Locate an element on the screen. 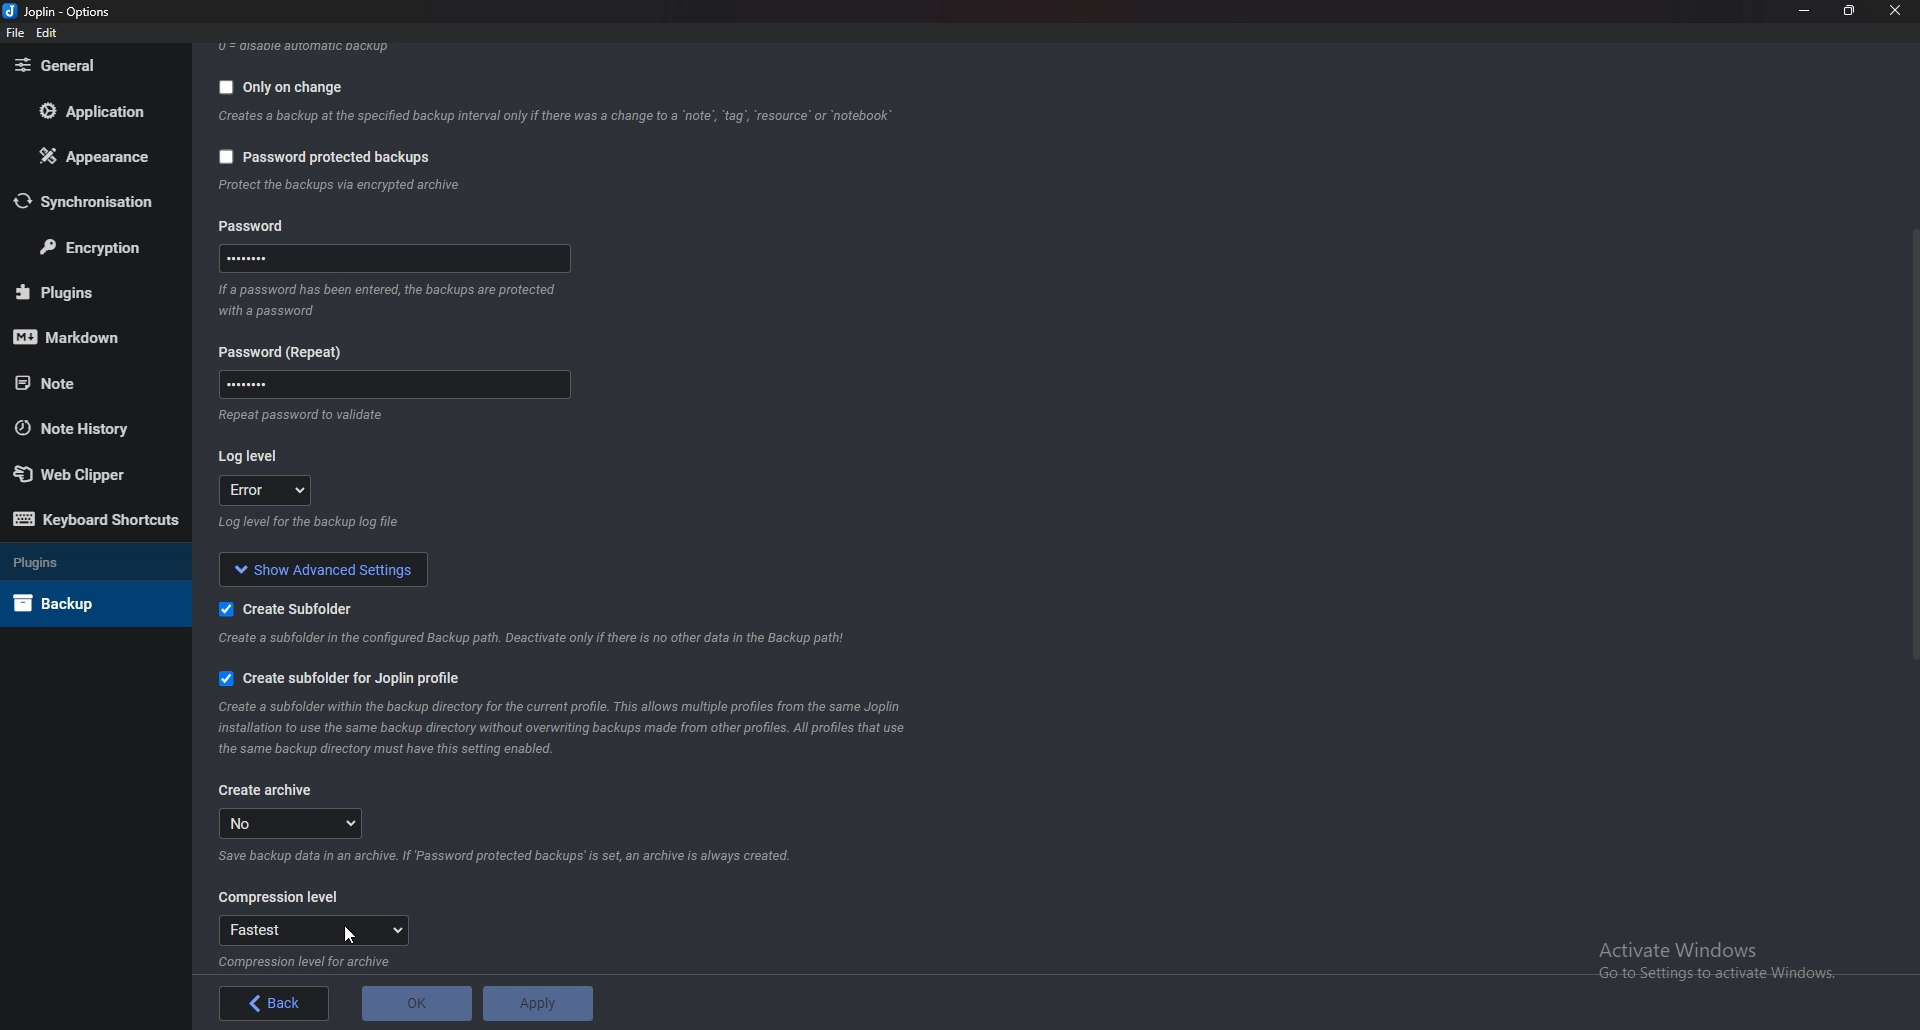 This screenshot has height=1030, width=1920. Info on subfolder is located at coordinates (531, 640).